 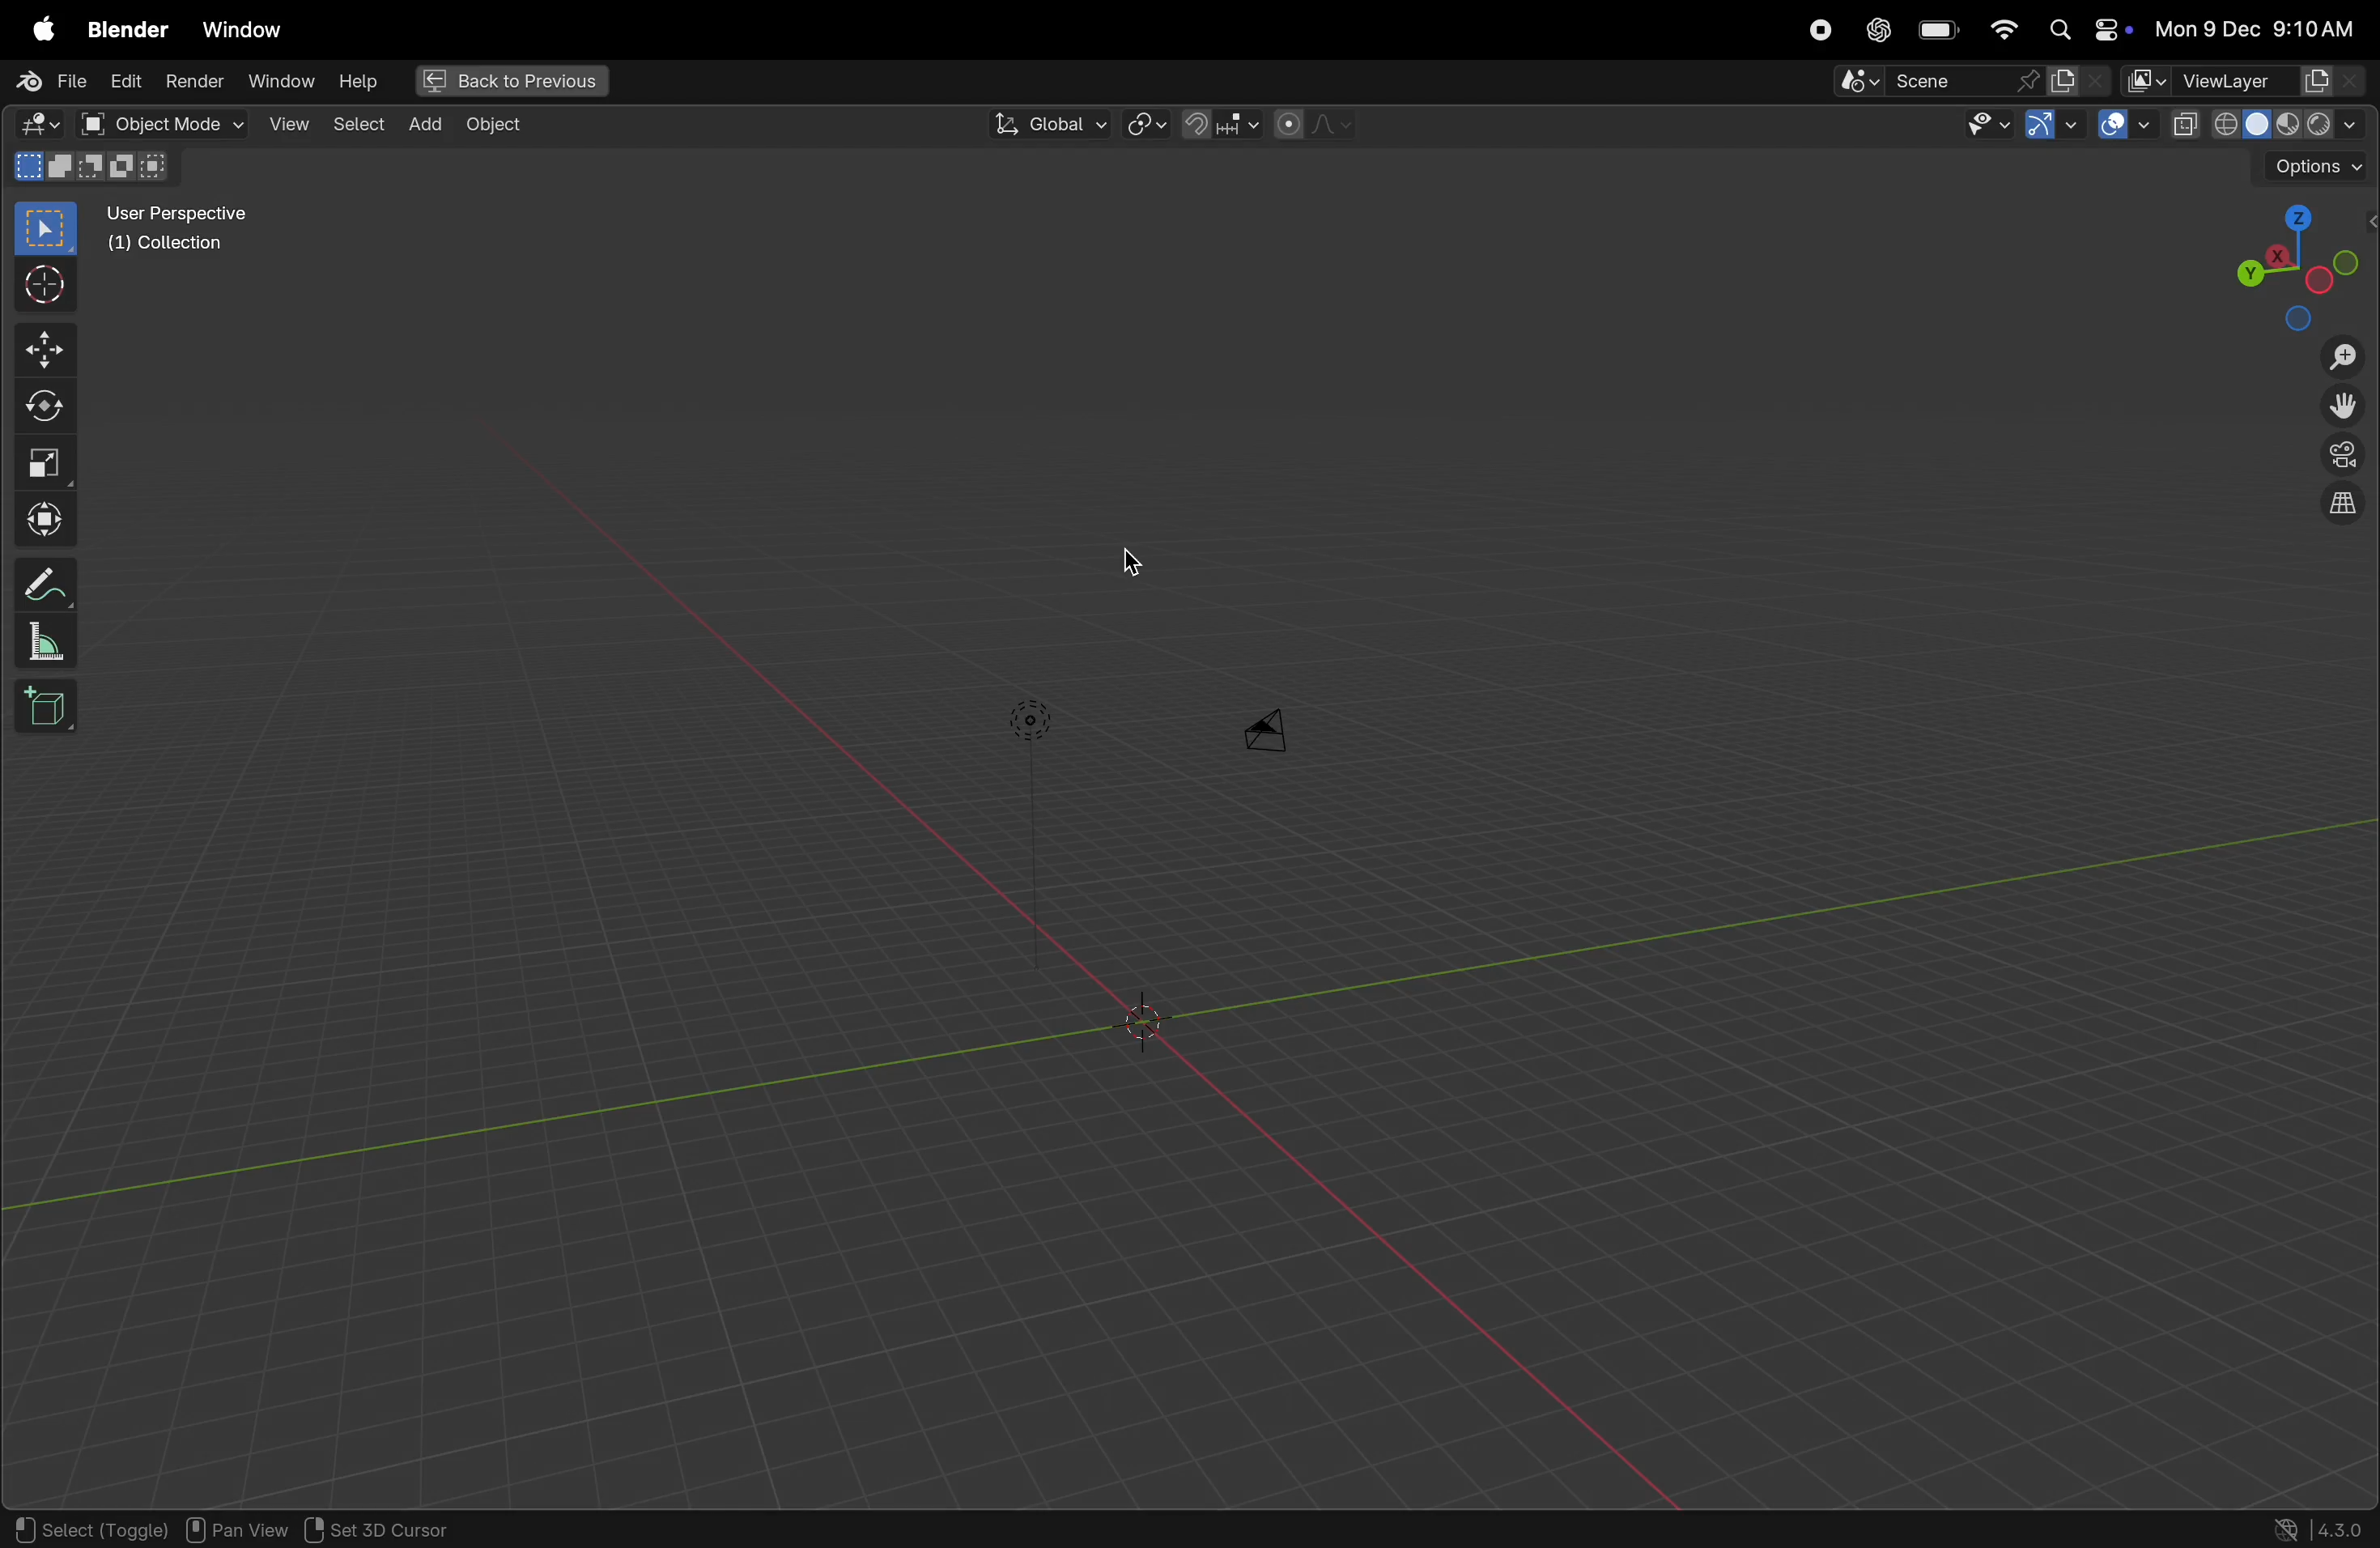 What do you see at coordinates (2316, 168) in the screenshot?
I see `options` at bounding box center [2316, 168].